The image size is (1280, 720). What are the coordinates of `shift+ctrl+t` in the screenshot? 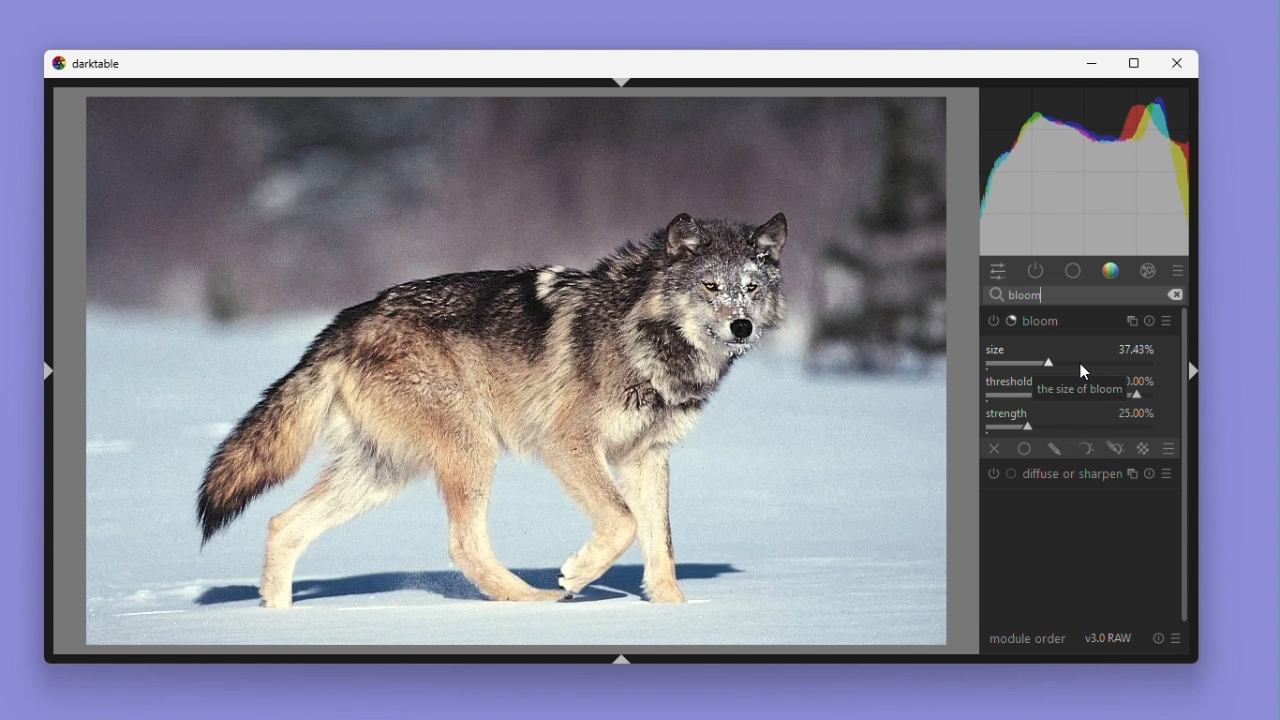 It's located at (621, 80).